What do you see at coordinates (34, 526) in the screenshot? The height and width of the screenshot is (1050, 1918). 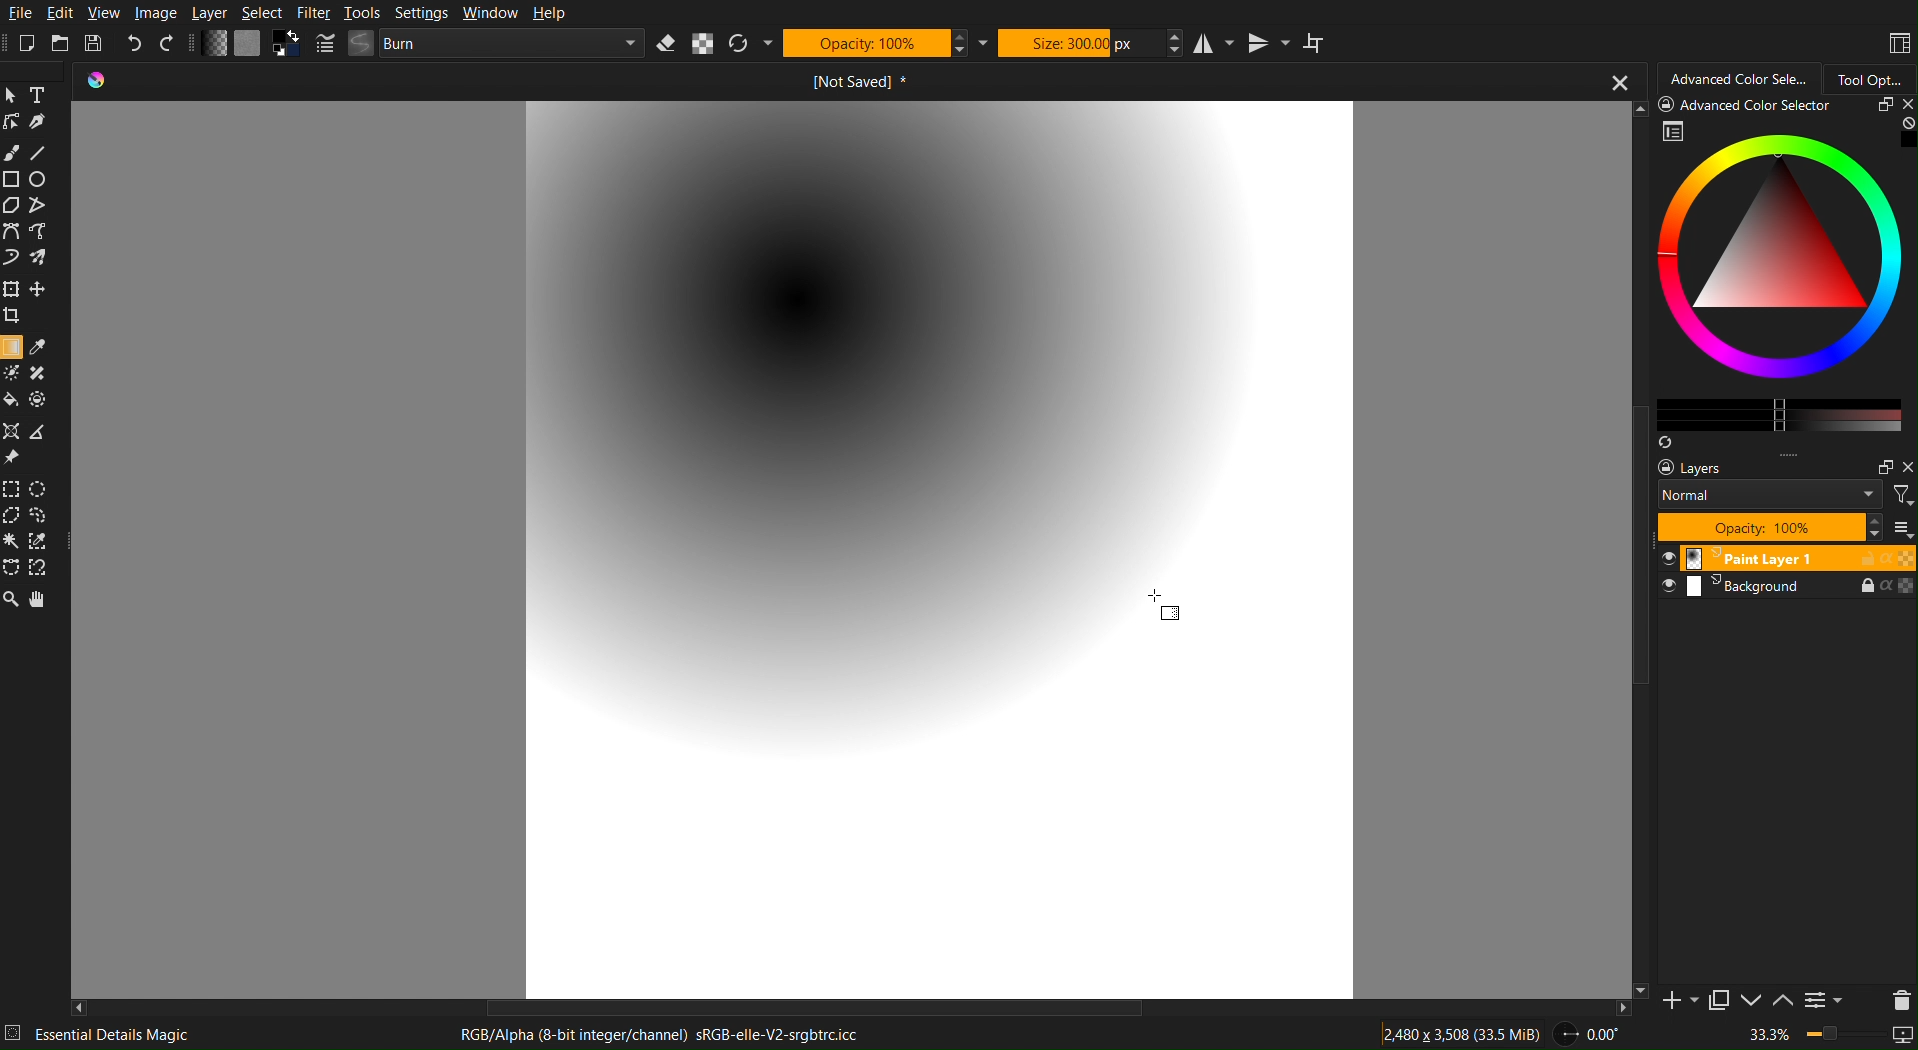 I see `Selection Tools` at bounding box center [34, 526].